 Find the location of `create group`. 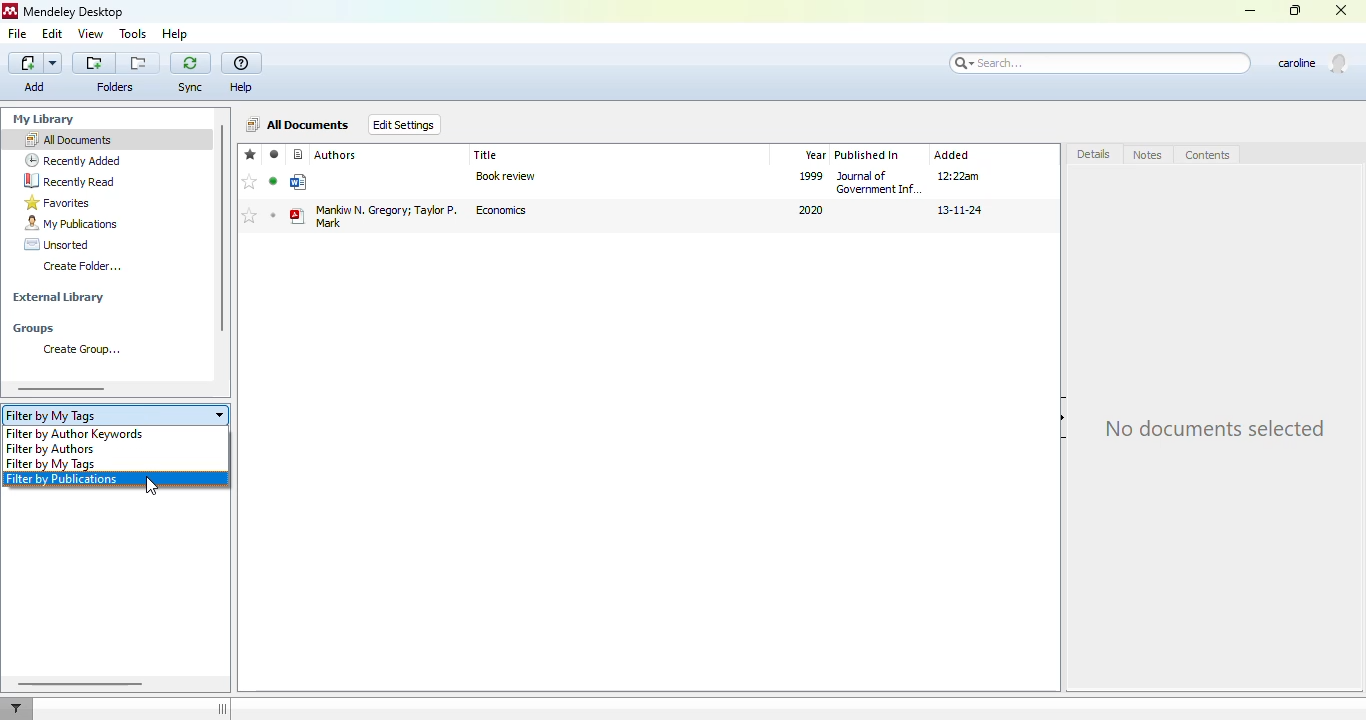

create group is located at coordinates (77, 349).